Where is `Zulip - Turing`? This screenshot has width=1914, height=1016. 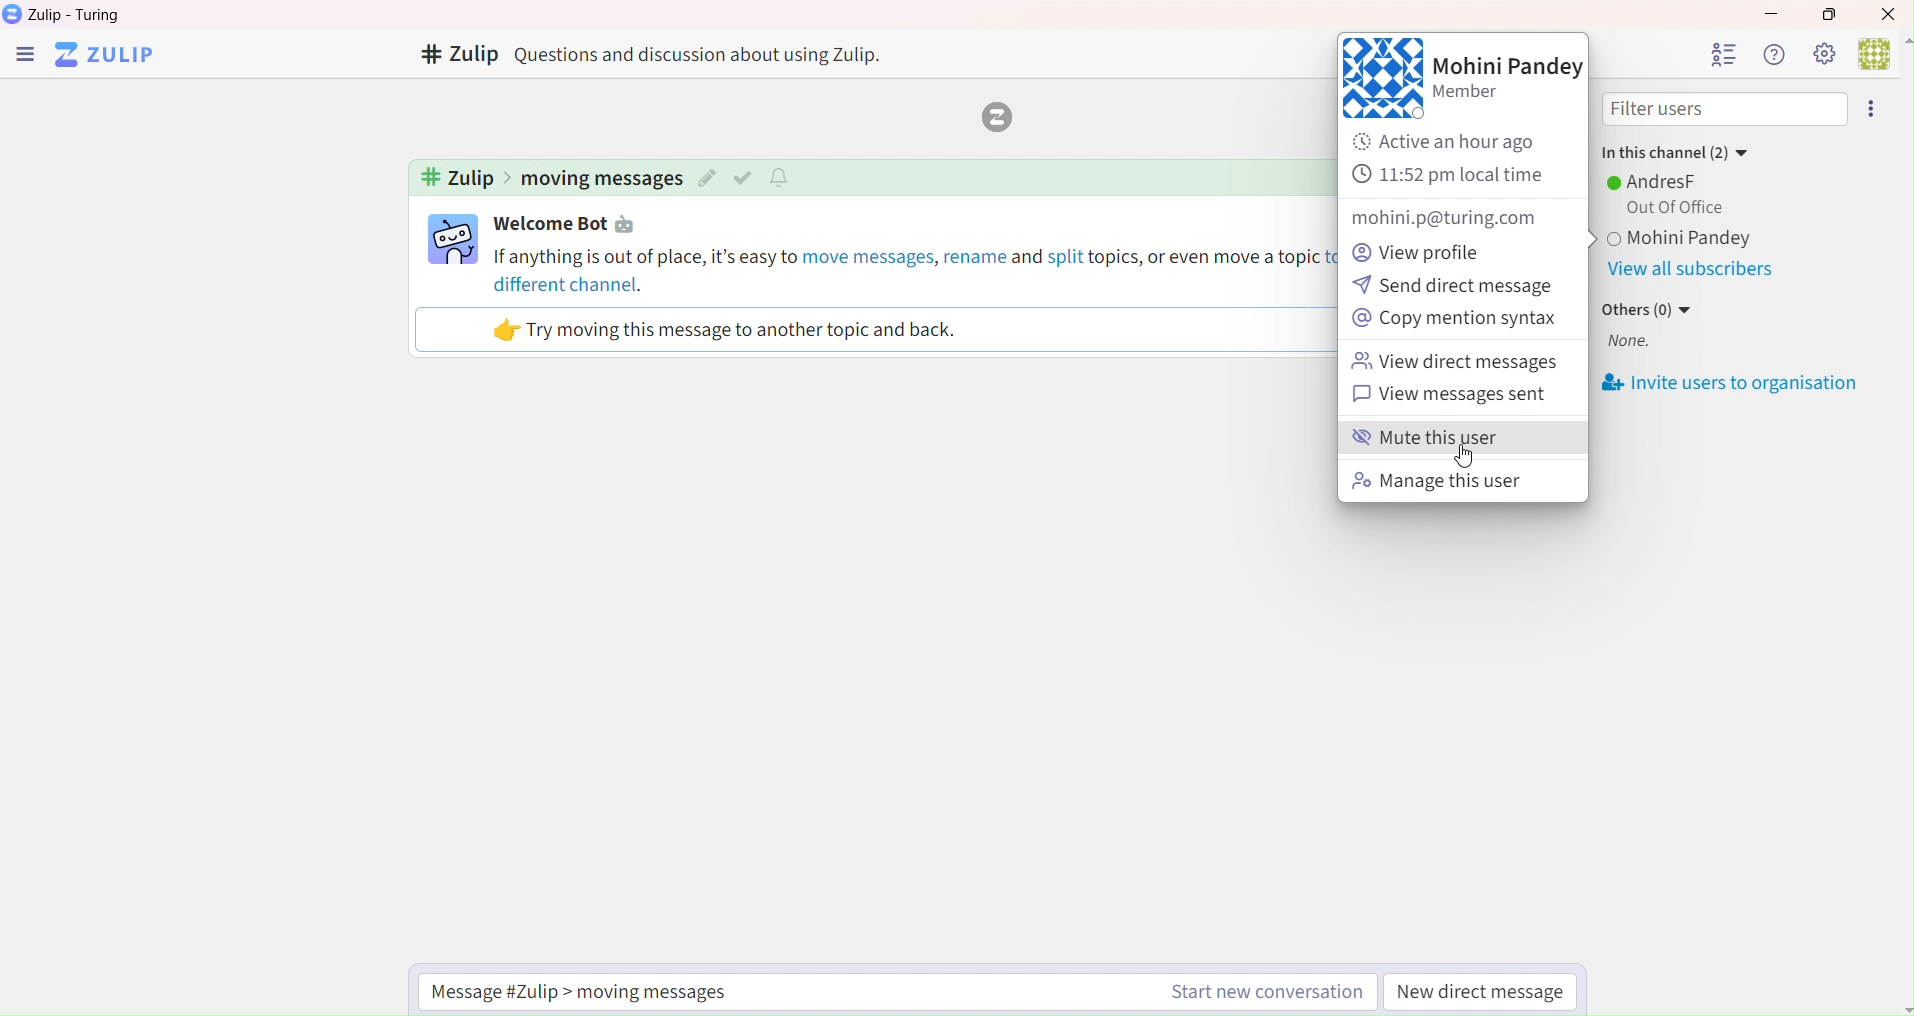
Zulip - Turing is located at coordinates (80, 15).